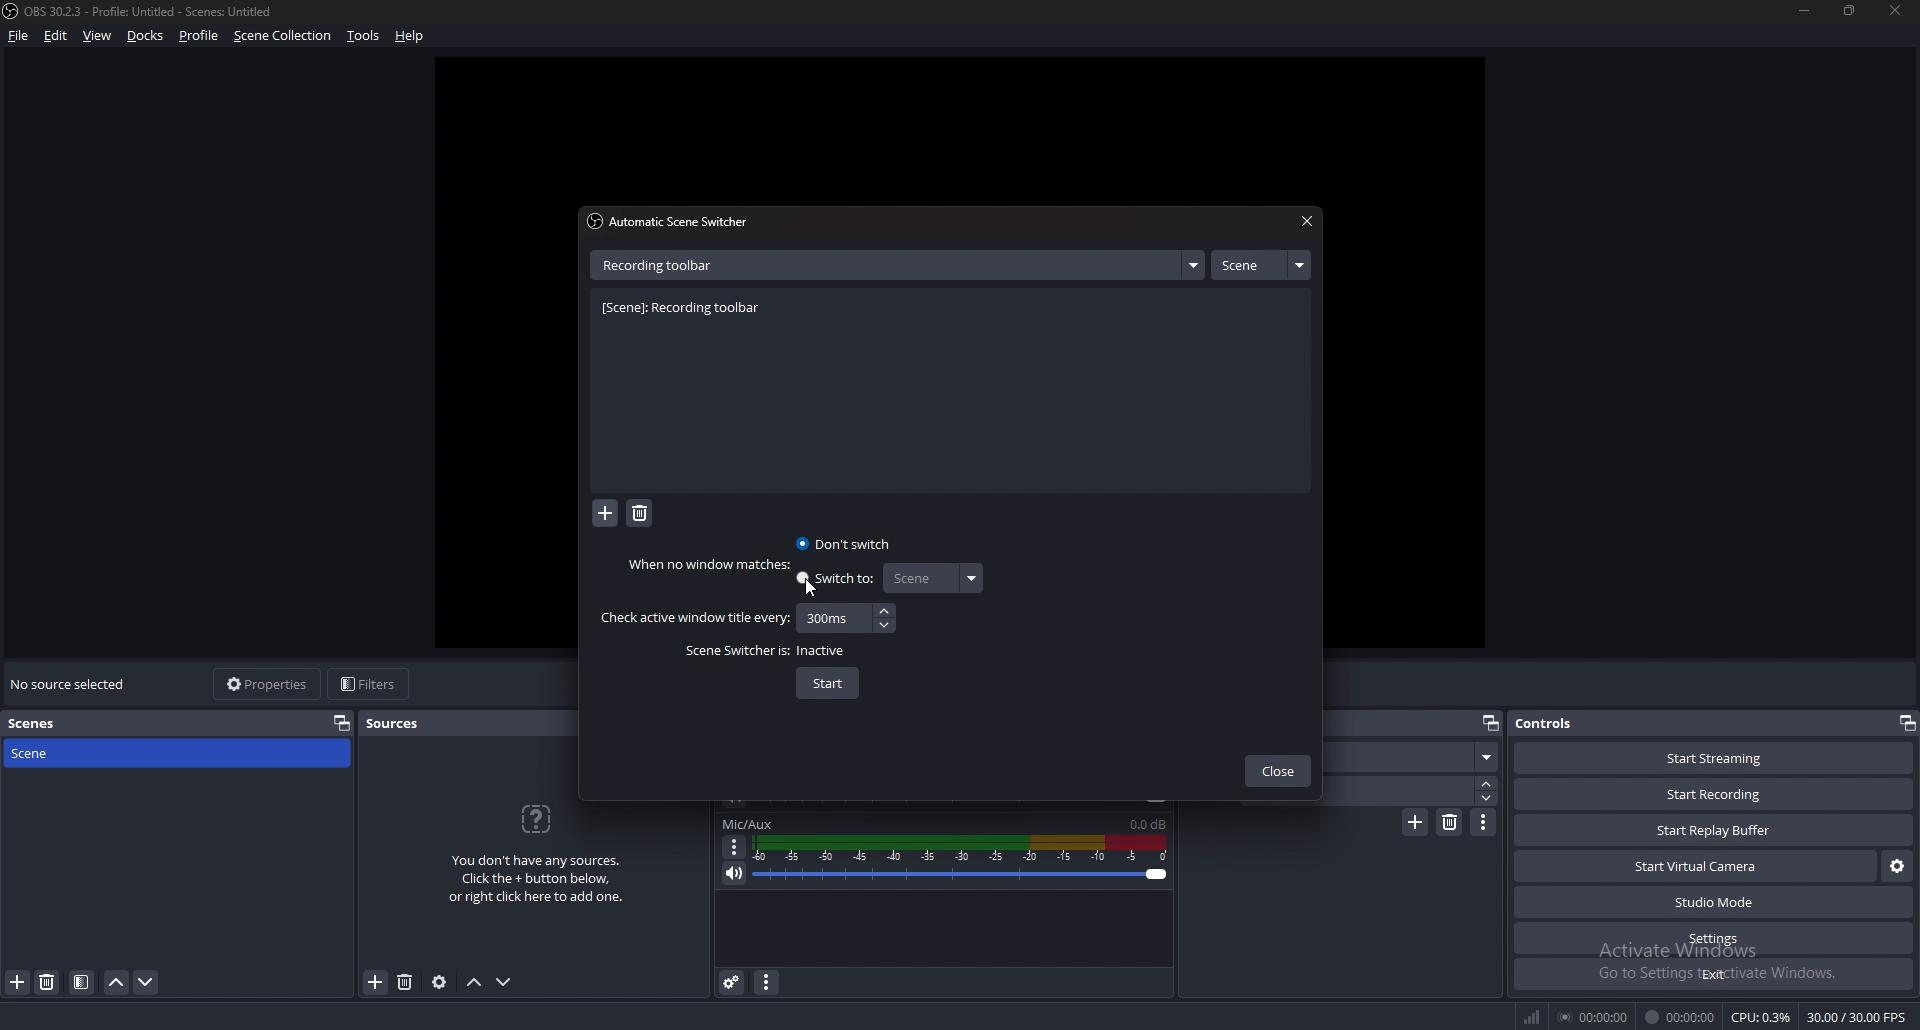  I want to click on minimize, so click(1804, 10).